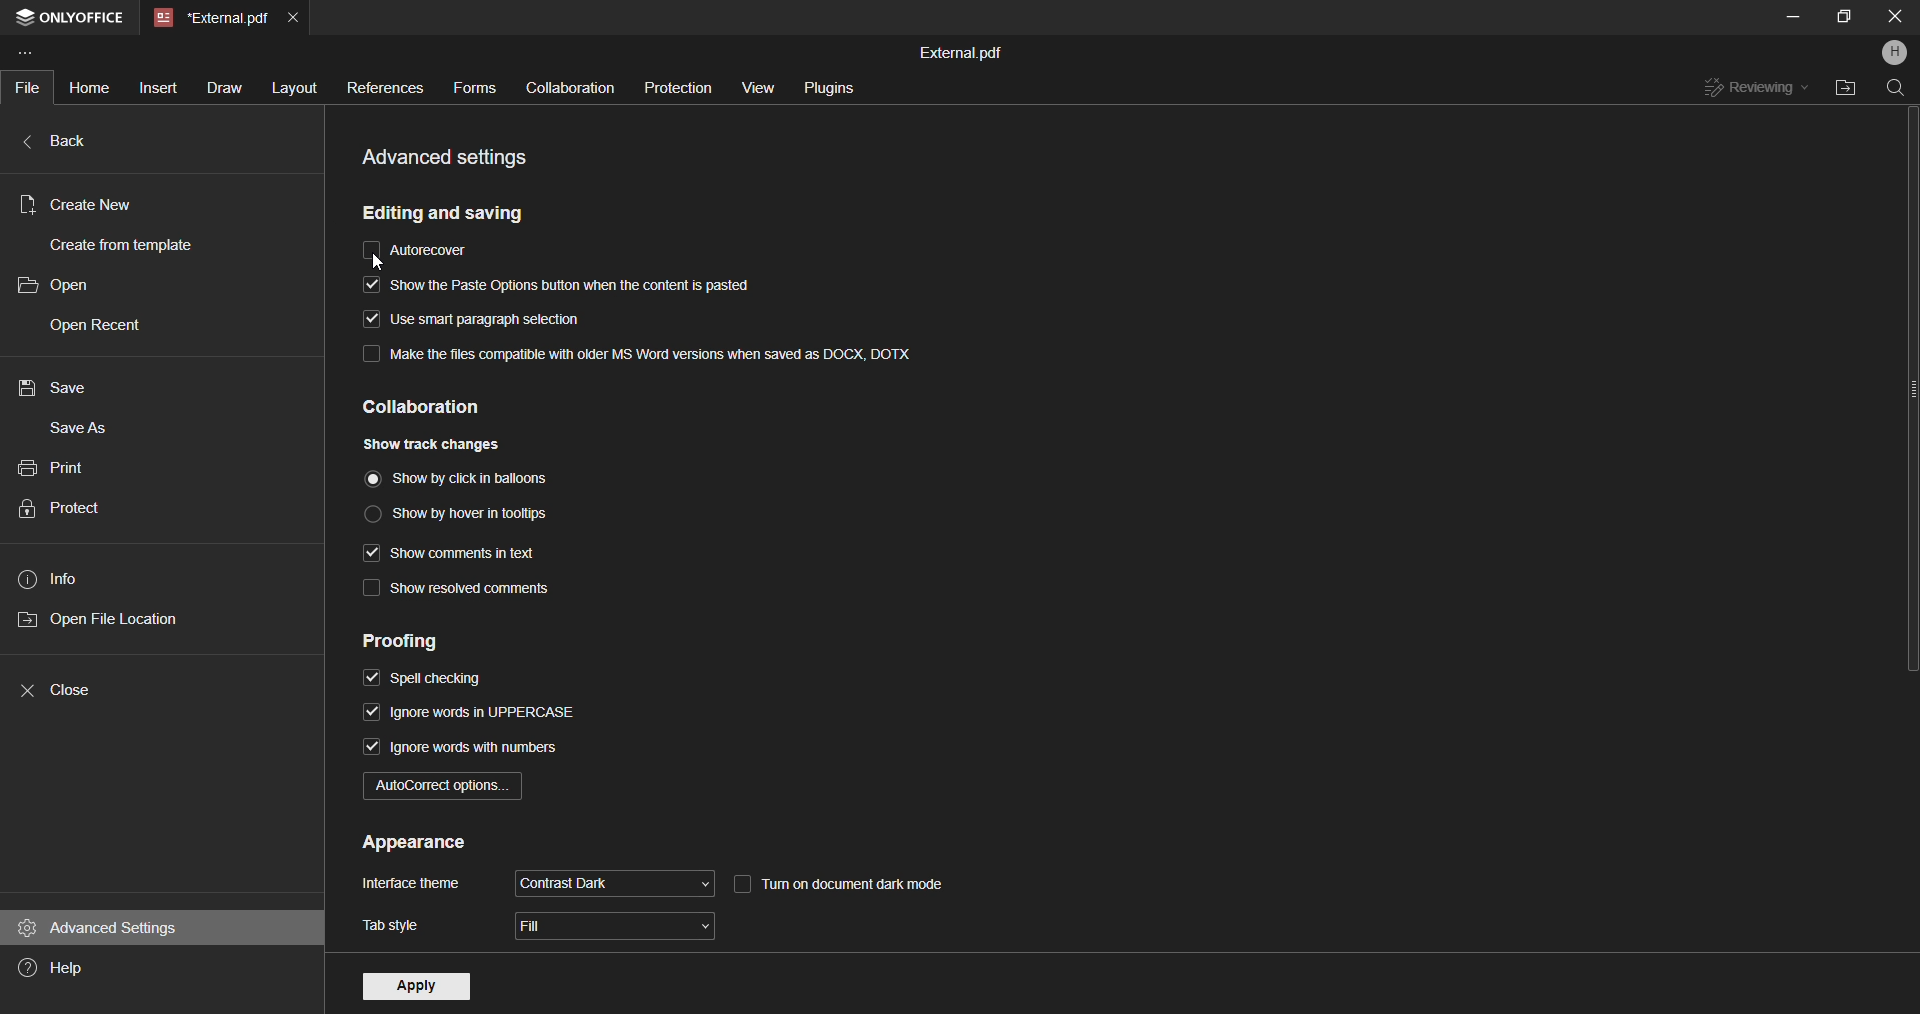  I want to click on show by click in ballons, so click(468, 477).